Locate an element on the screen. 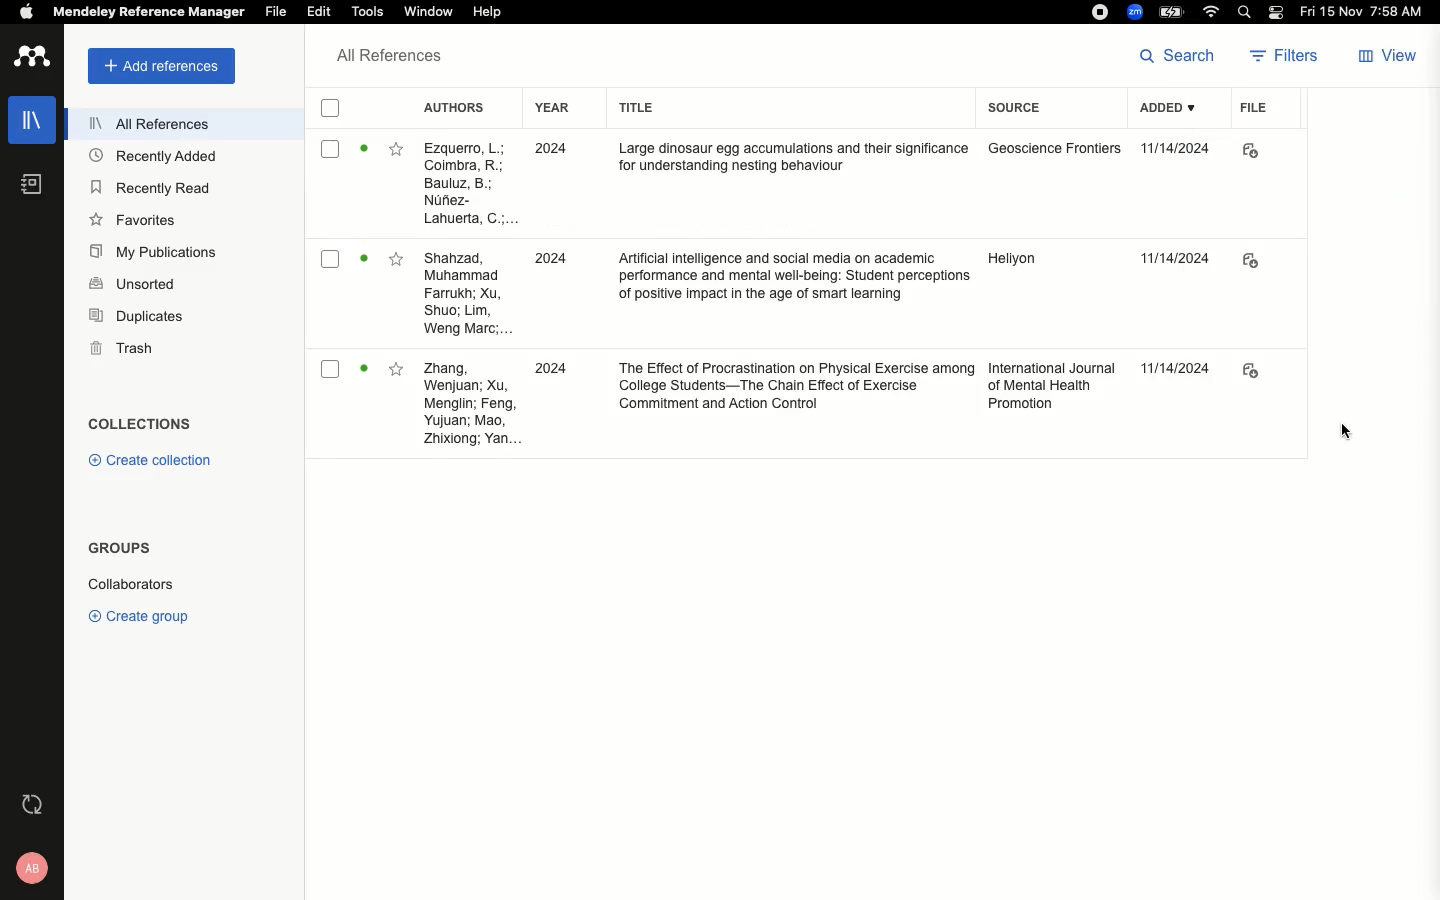  Edit is located at coordinates (318, 13).